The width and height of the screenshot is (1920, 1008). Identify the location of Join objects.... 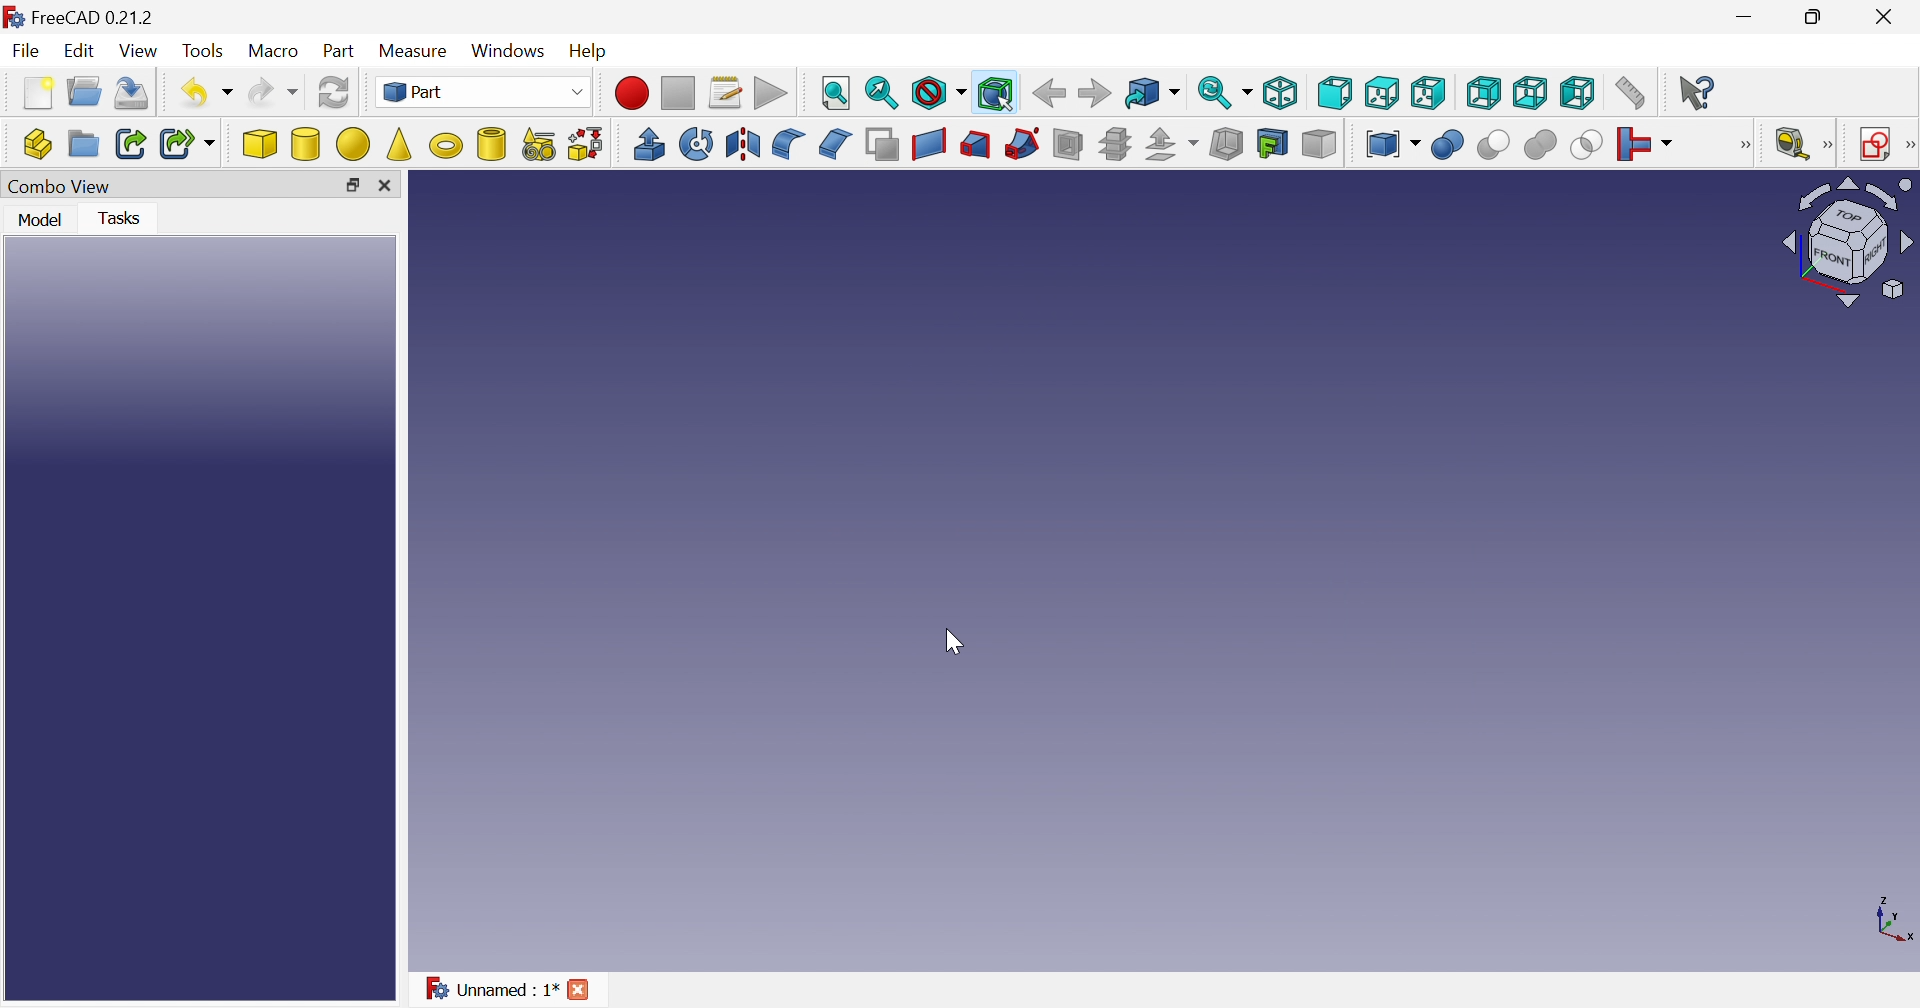
(1644, 145).